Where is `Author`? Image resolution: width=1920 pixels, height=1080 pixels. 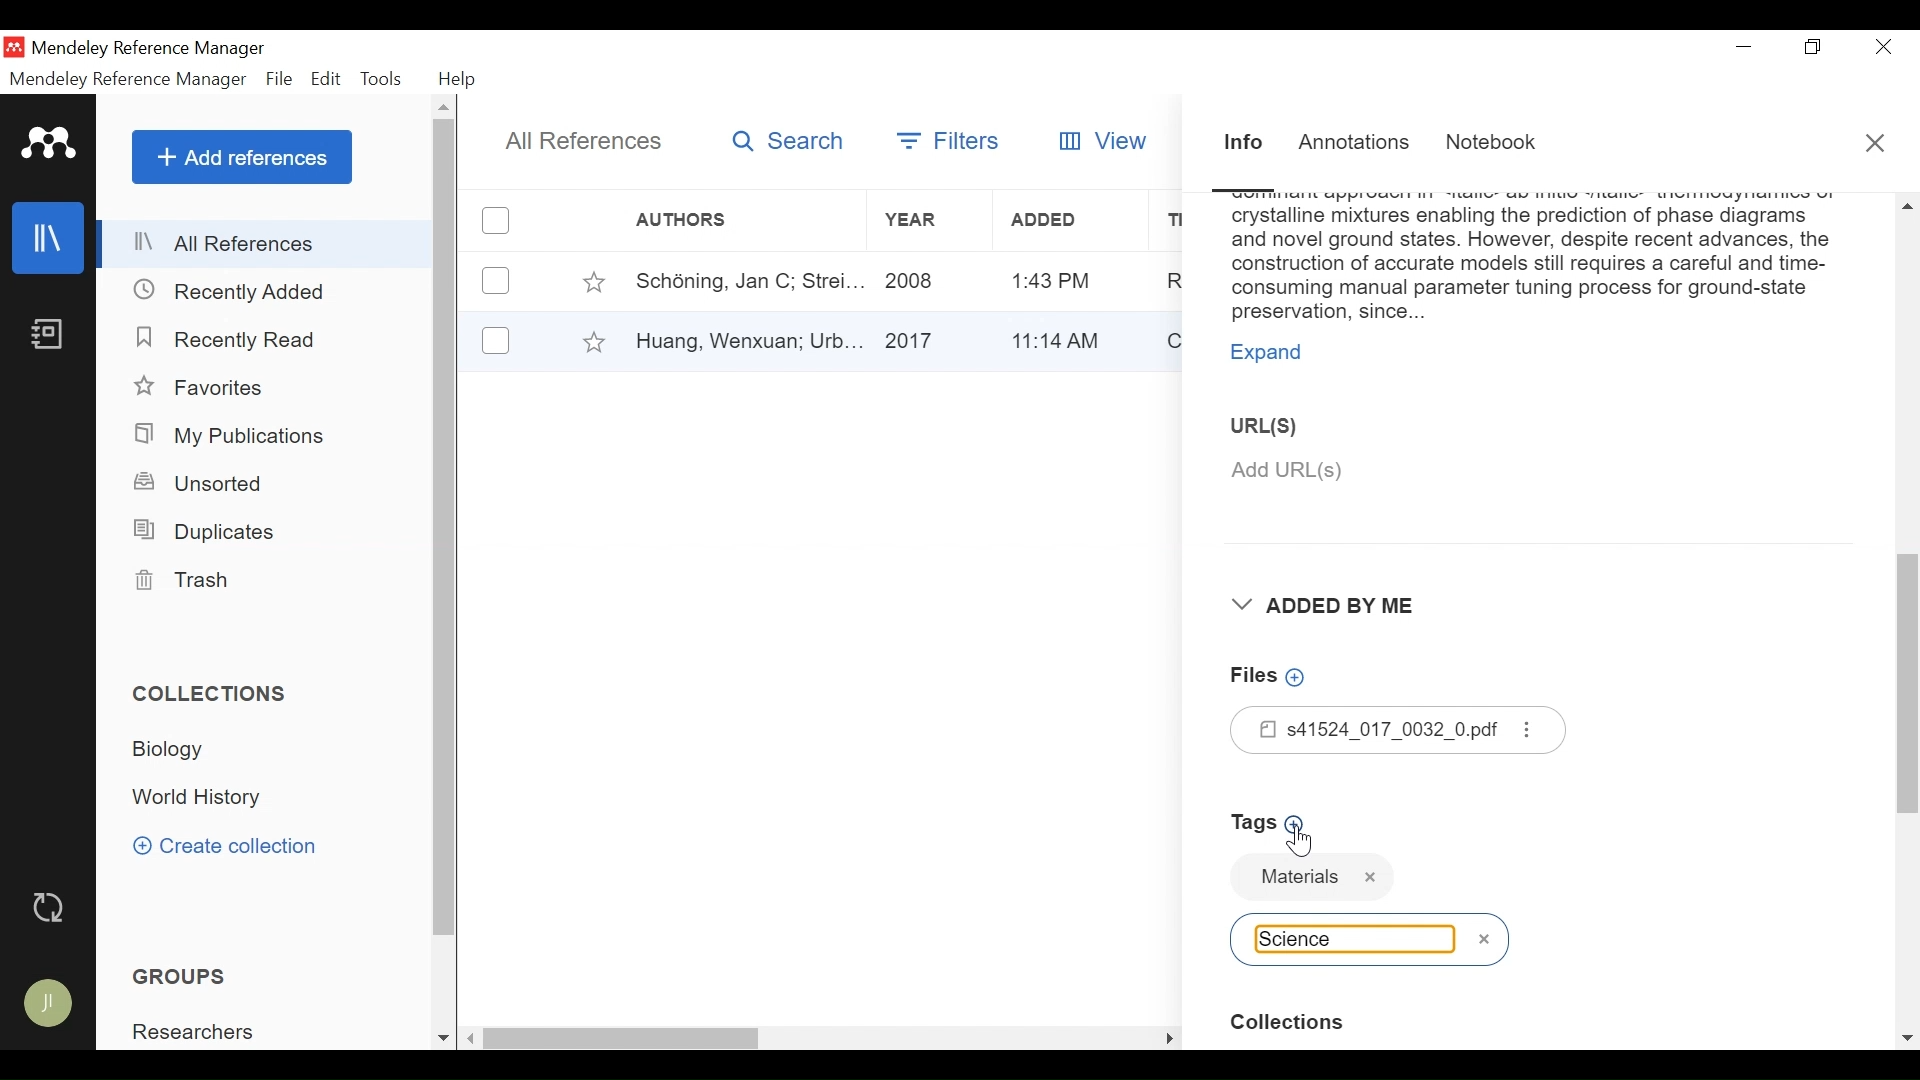 Author is located at coordinates (715, 220).